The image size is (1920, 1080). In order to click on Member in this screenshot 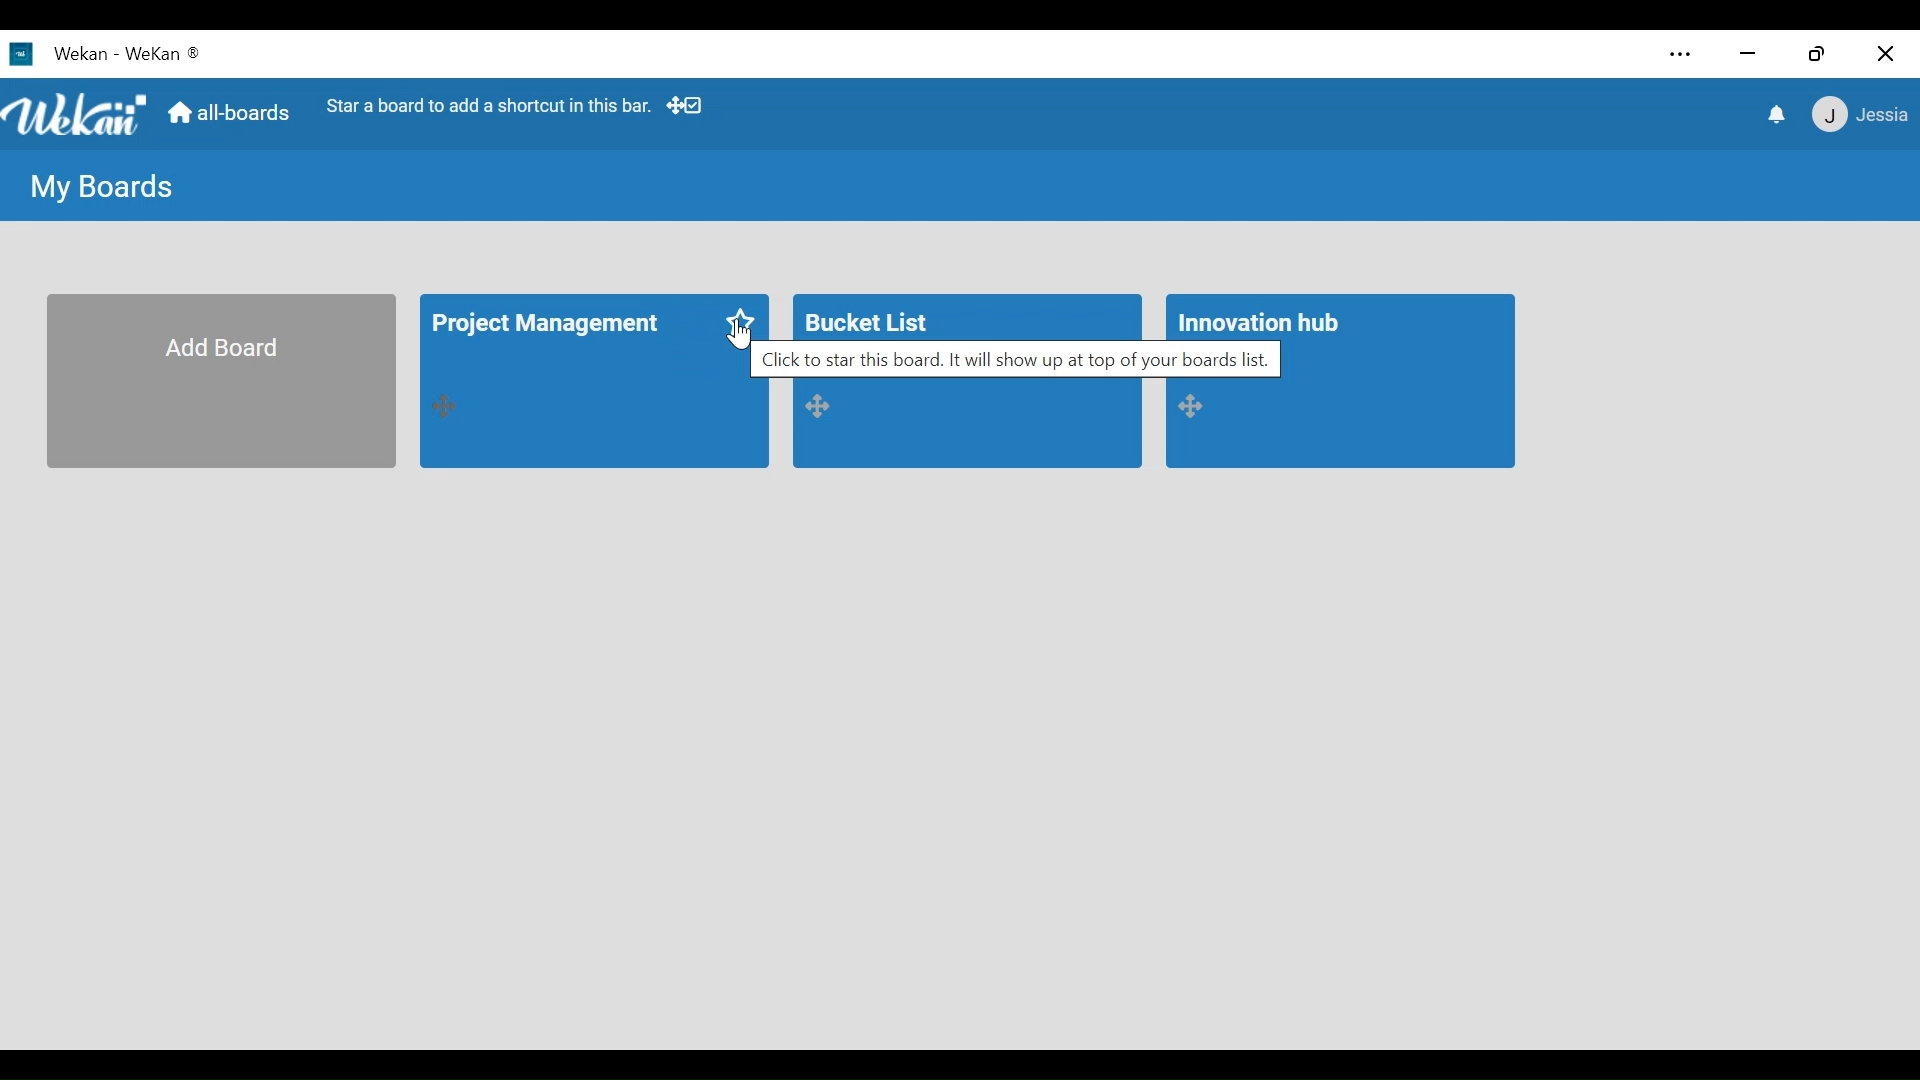, I will do `click(1857, 116)`.